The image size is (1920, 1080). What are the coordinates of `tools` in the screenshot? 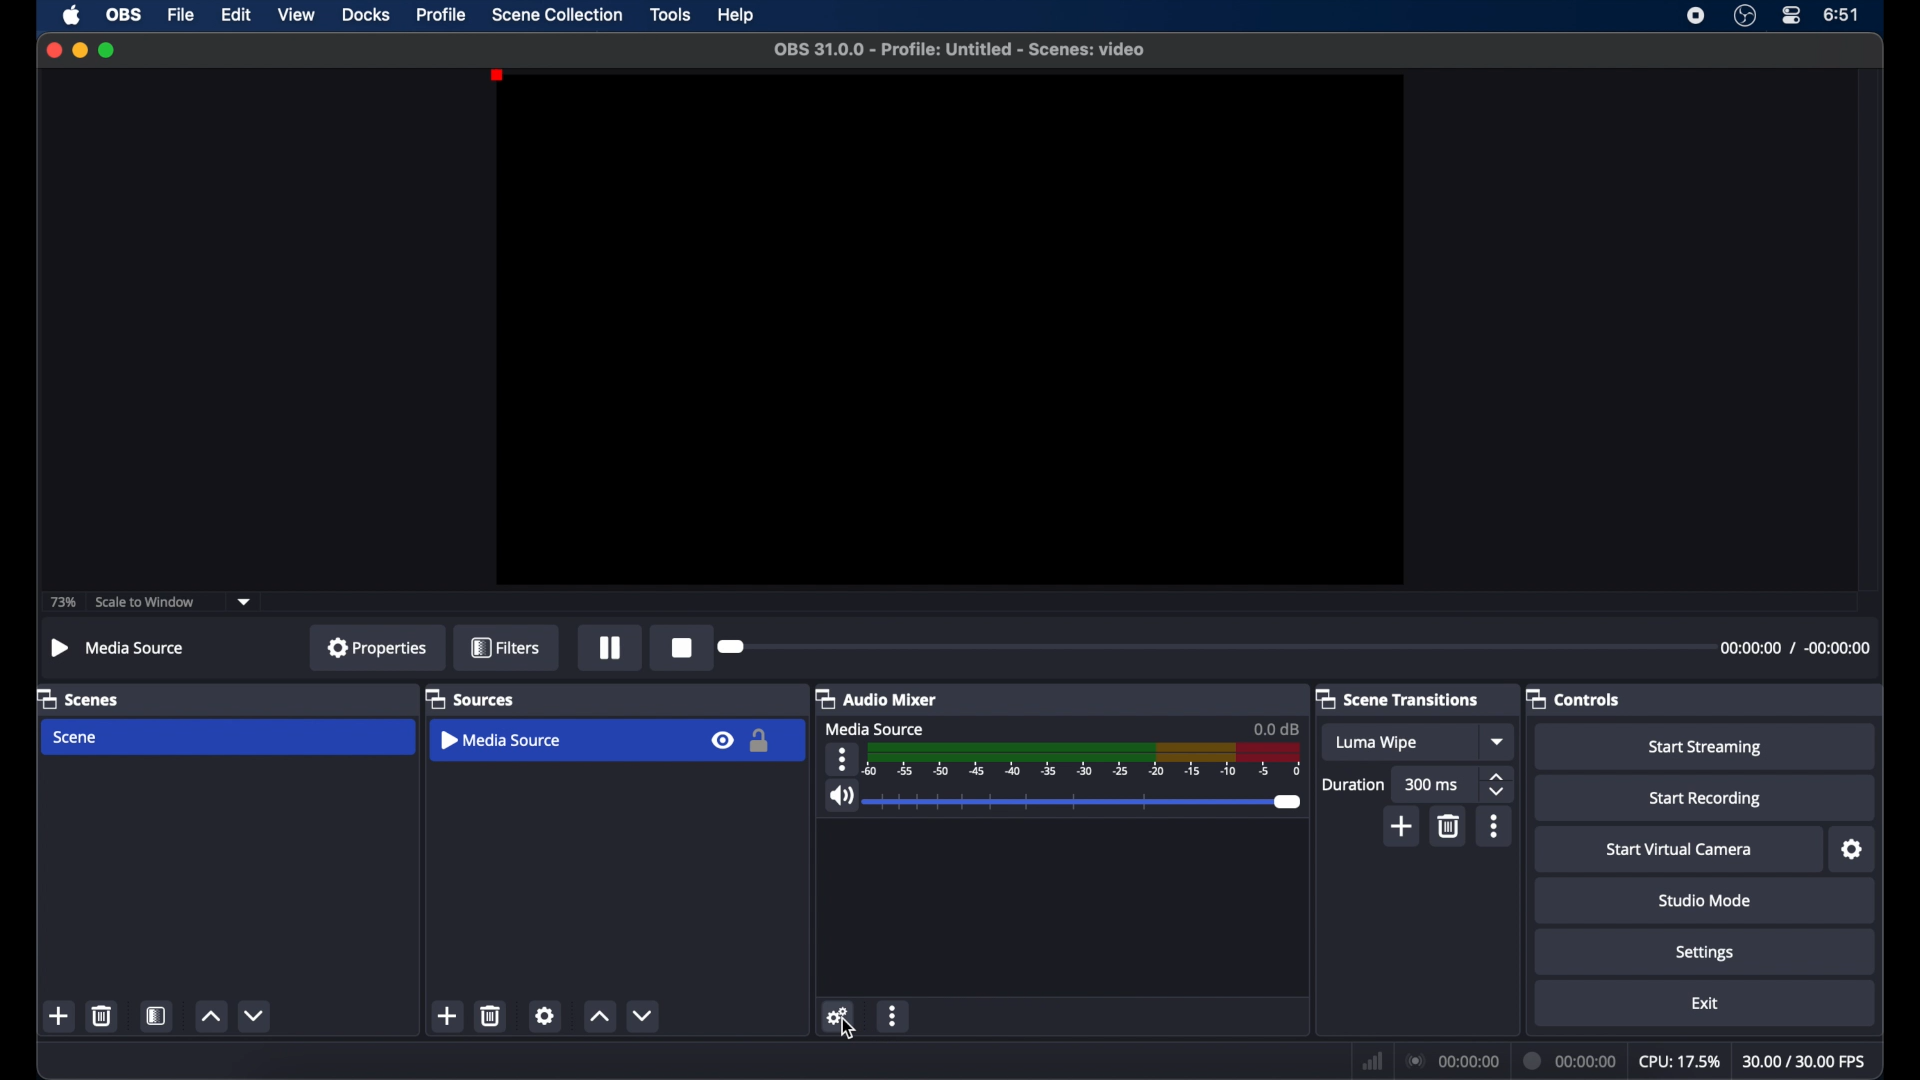 It's located at (671, 15).